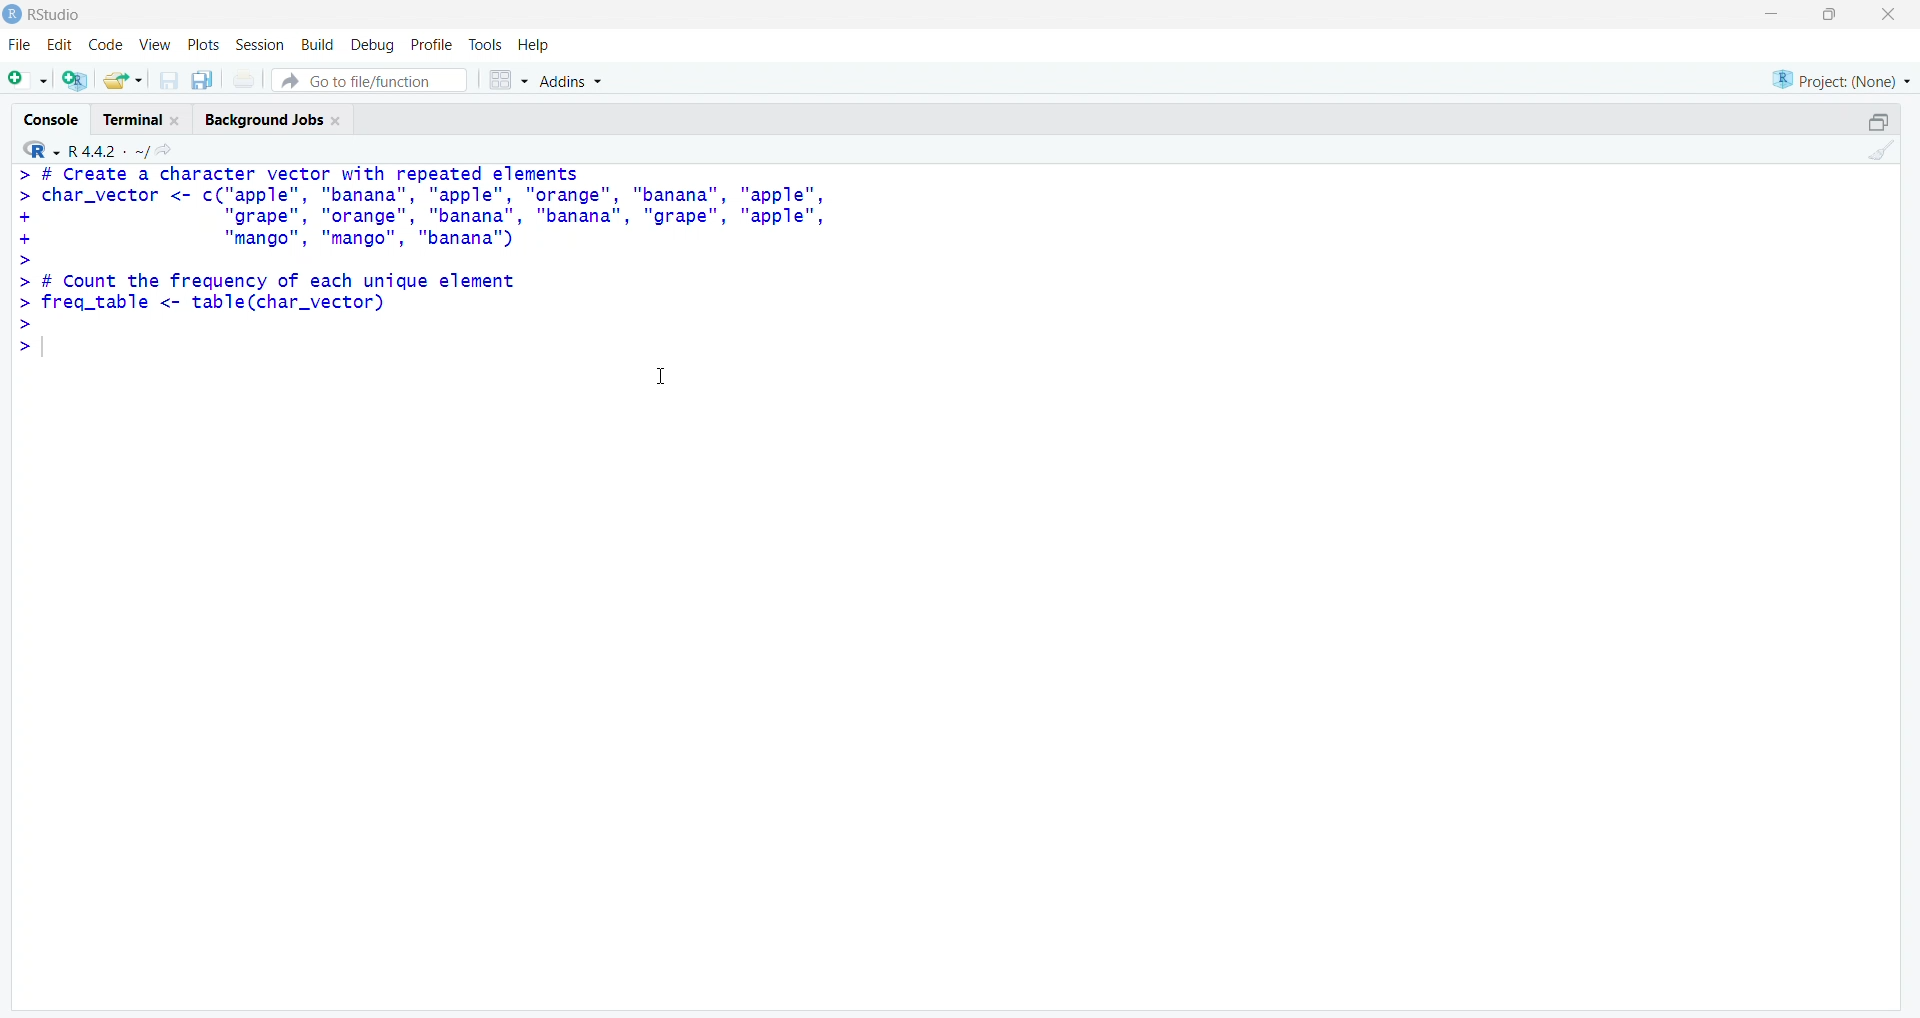 The image size is (1920, 1018). Describe the element at coordinates (1830, 18) in the screenshot. I see `Maximize` at that location.